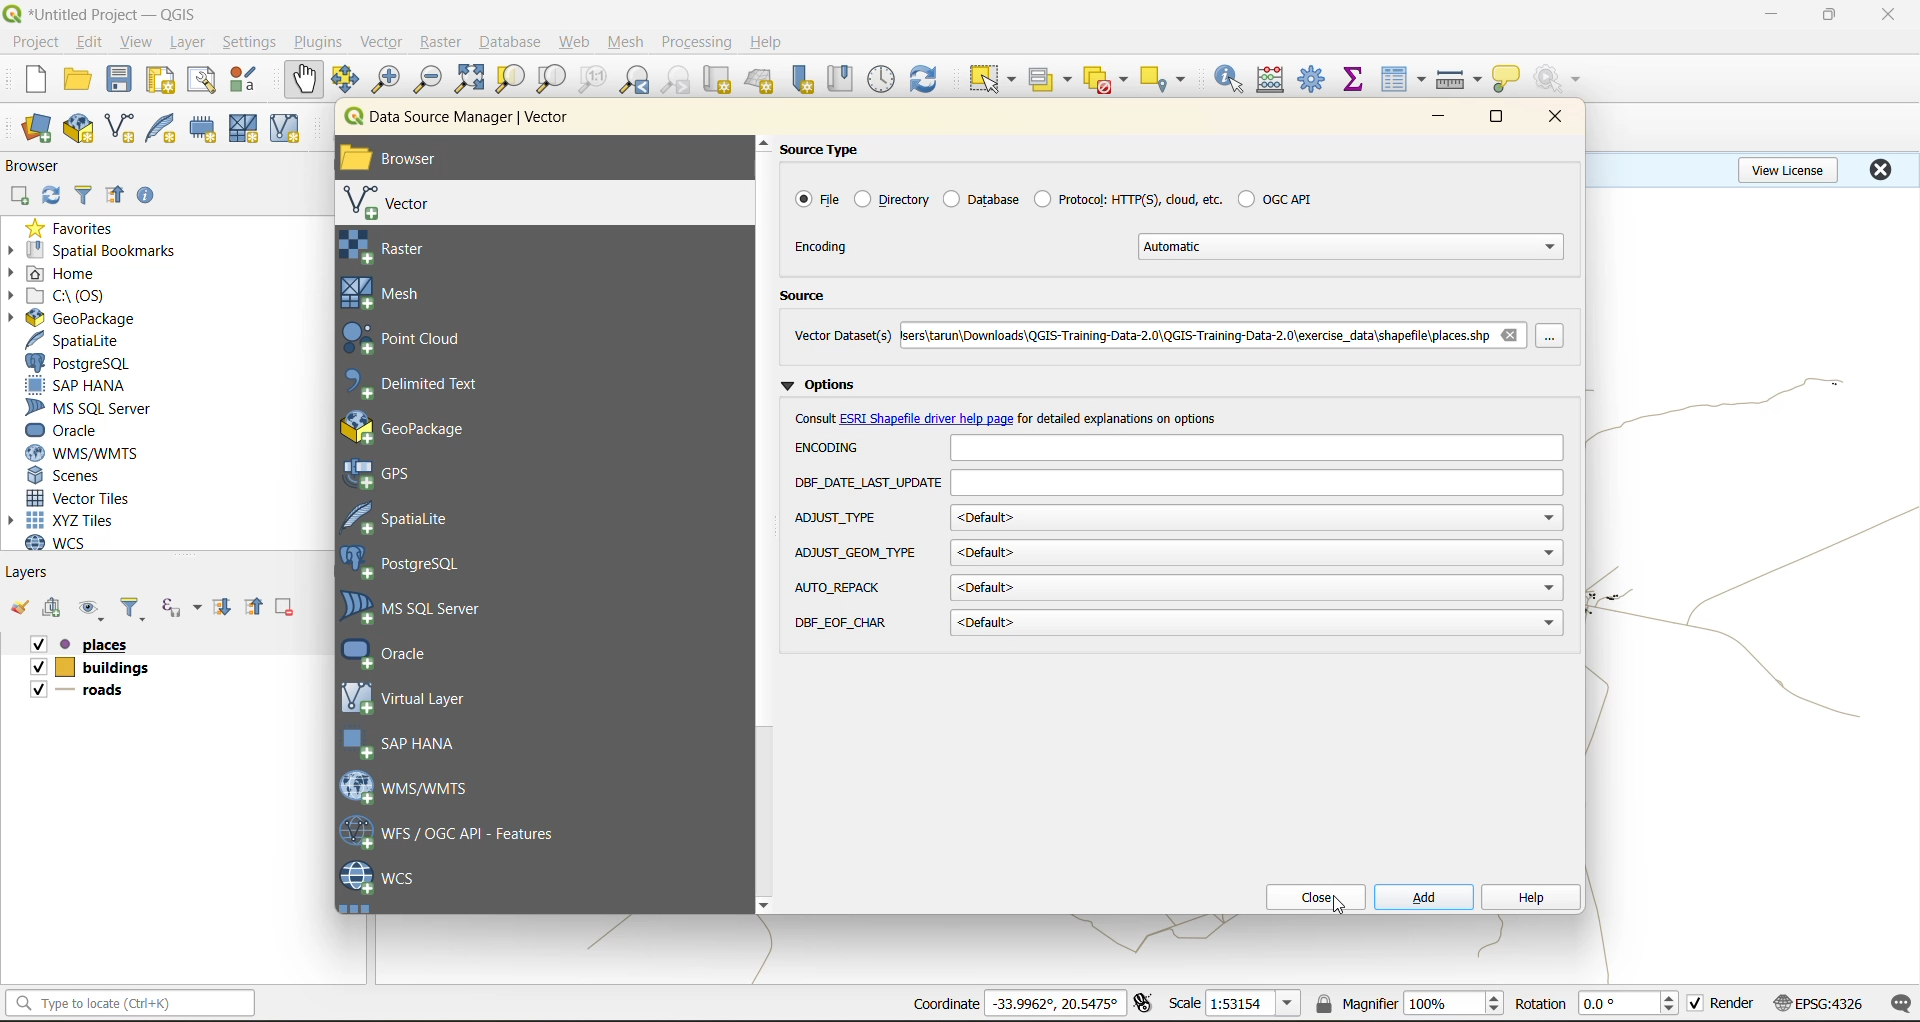  Describe the element at coordinates (412, 161) in the screenshot. I see `browser` at that location.